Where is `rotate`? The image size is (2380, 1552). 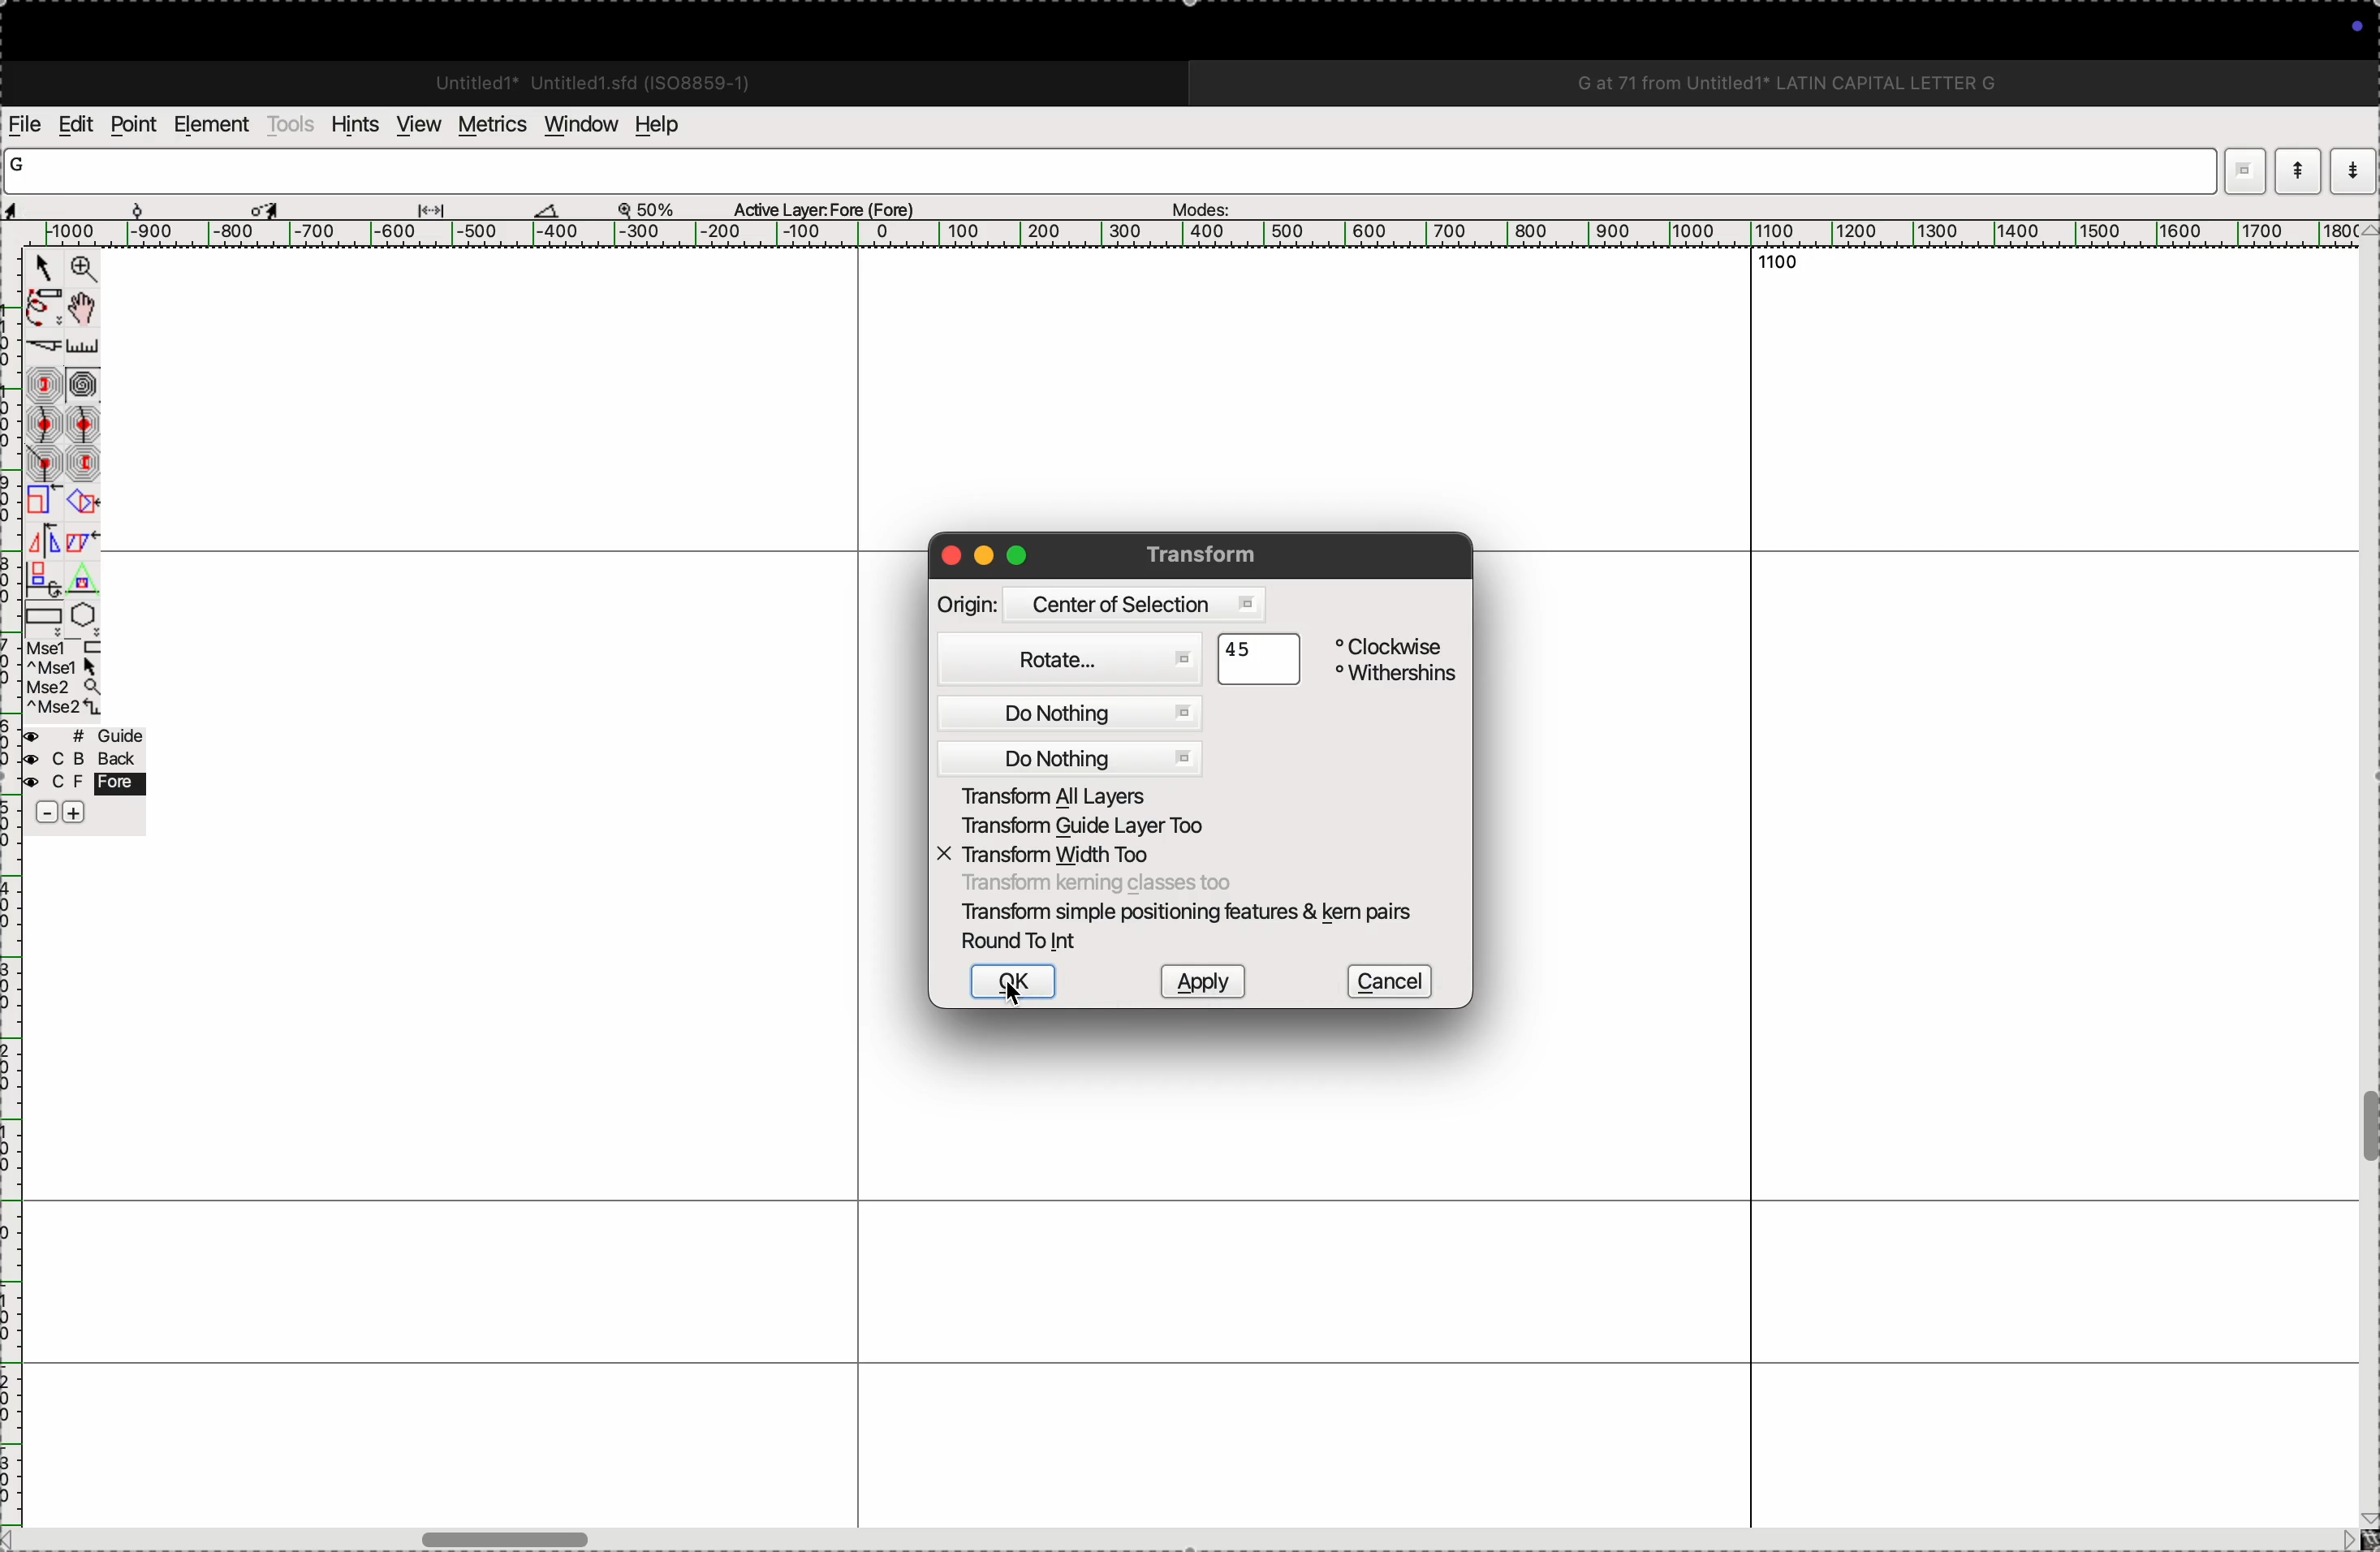
rotate is located at coordinates (82, 504).